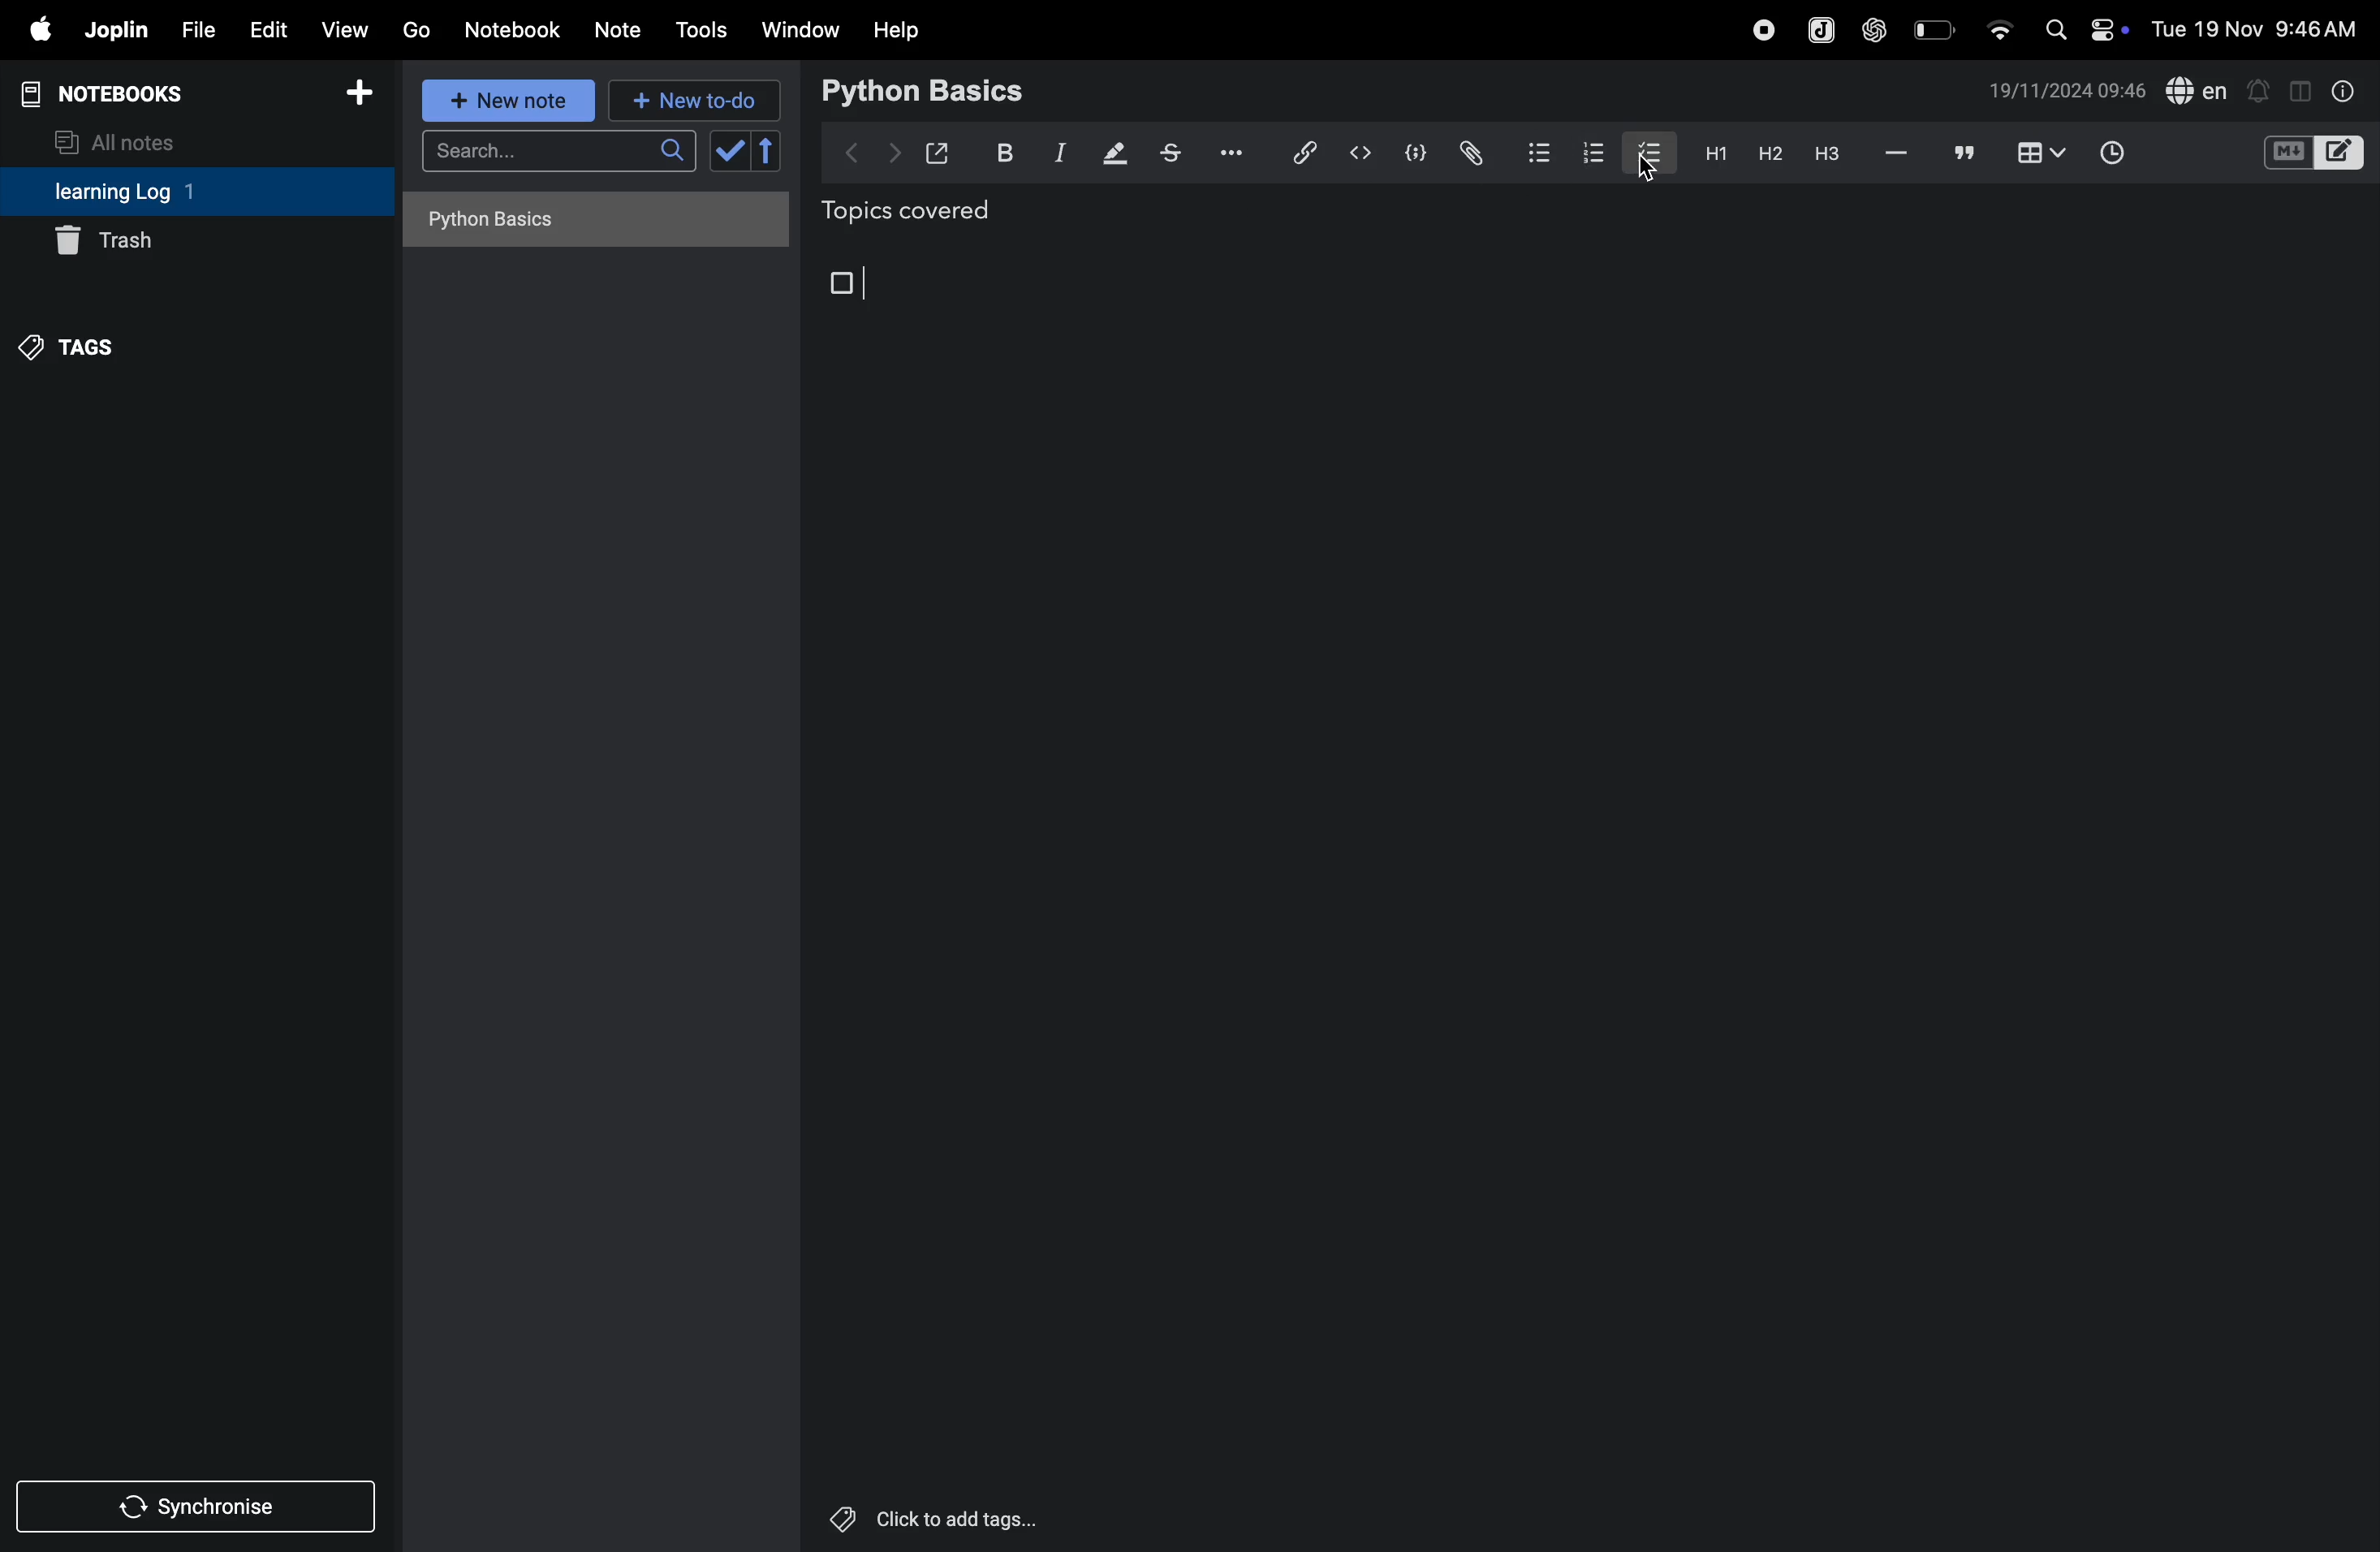 This screenshot has height=1552, width=2380. What do you see at coordinates (938, 153) in the screenshot?
I see `open` at bounding box center [938, 153].